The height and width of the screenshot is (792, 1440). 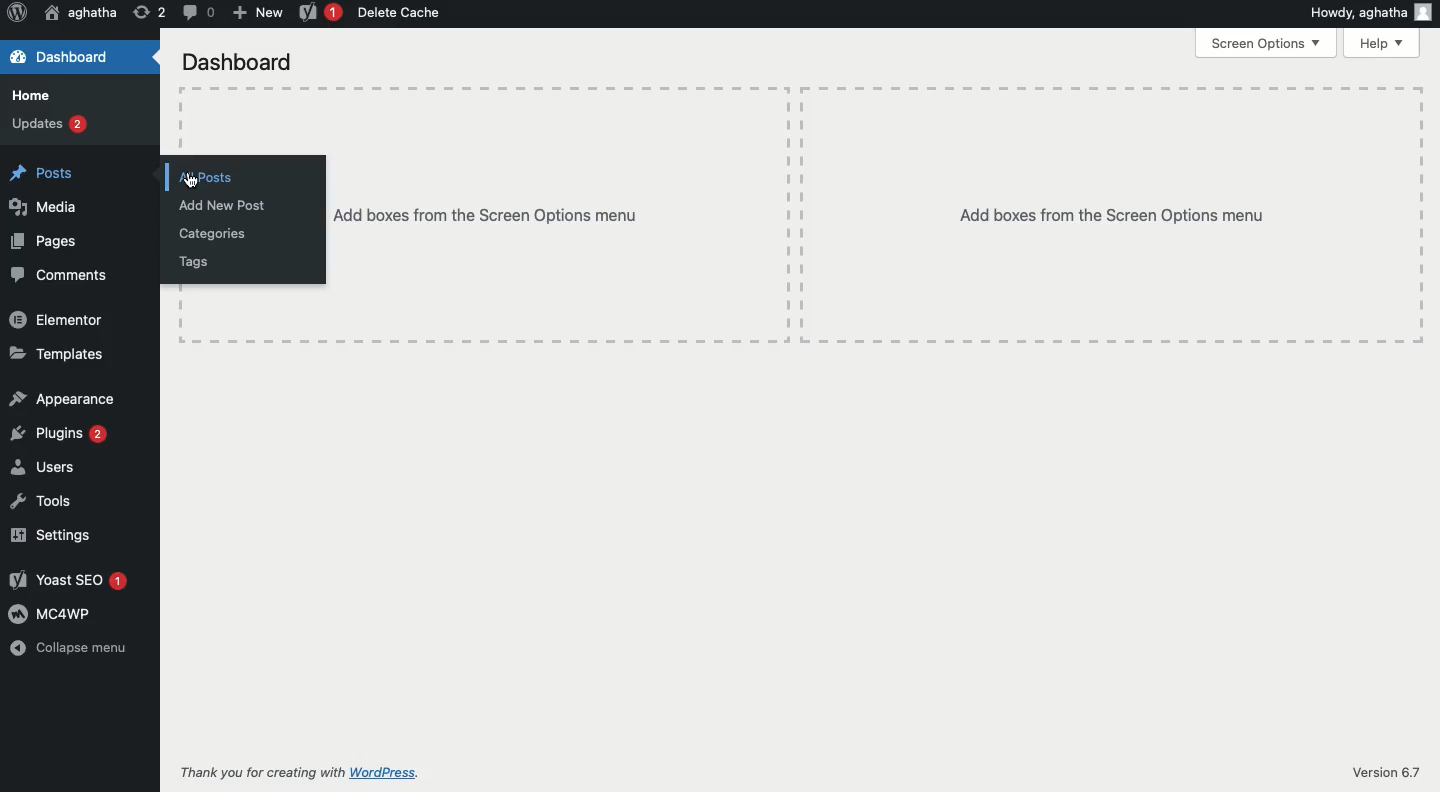 I want to click on Delete cache, so click(x=403, y=14).